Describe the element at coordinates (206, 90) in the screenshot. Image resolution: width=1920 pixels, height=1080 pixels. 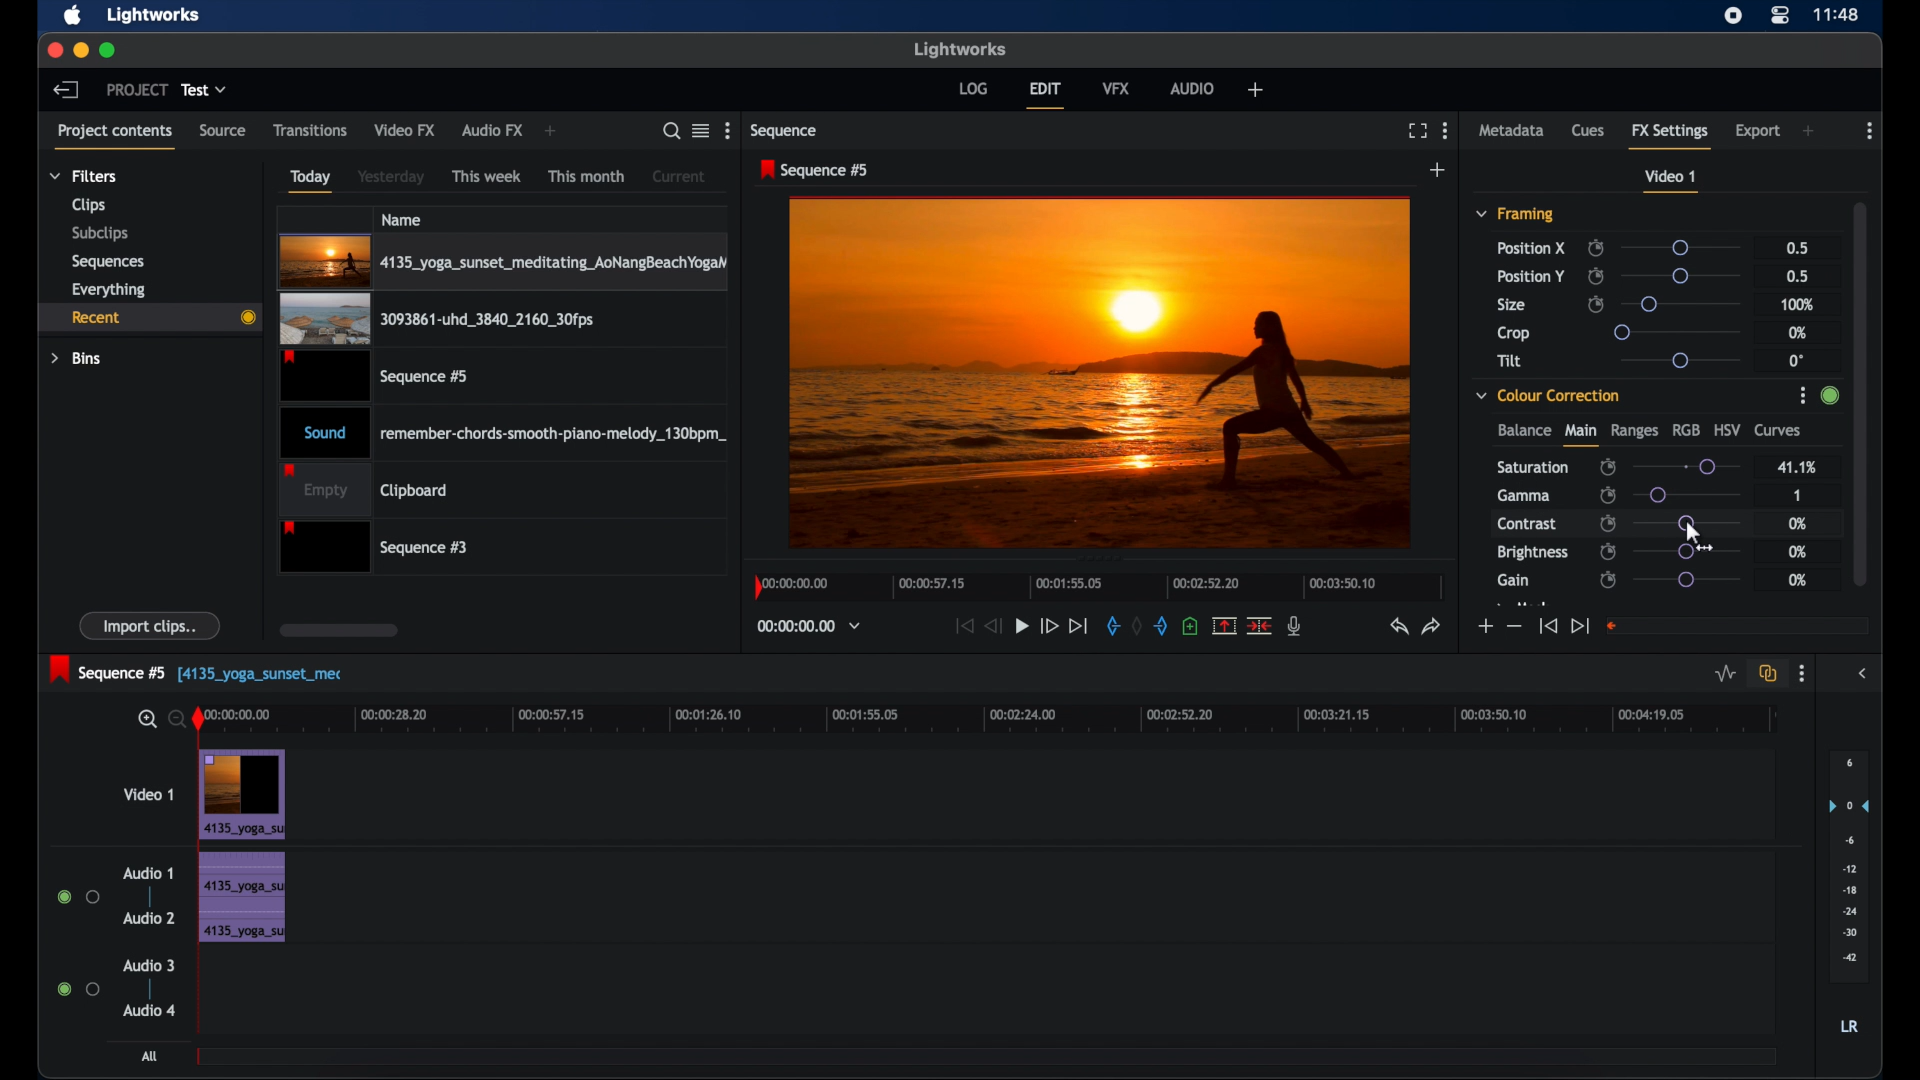
I see `test` at that location.